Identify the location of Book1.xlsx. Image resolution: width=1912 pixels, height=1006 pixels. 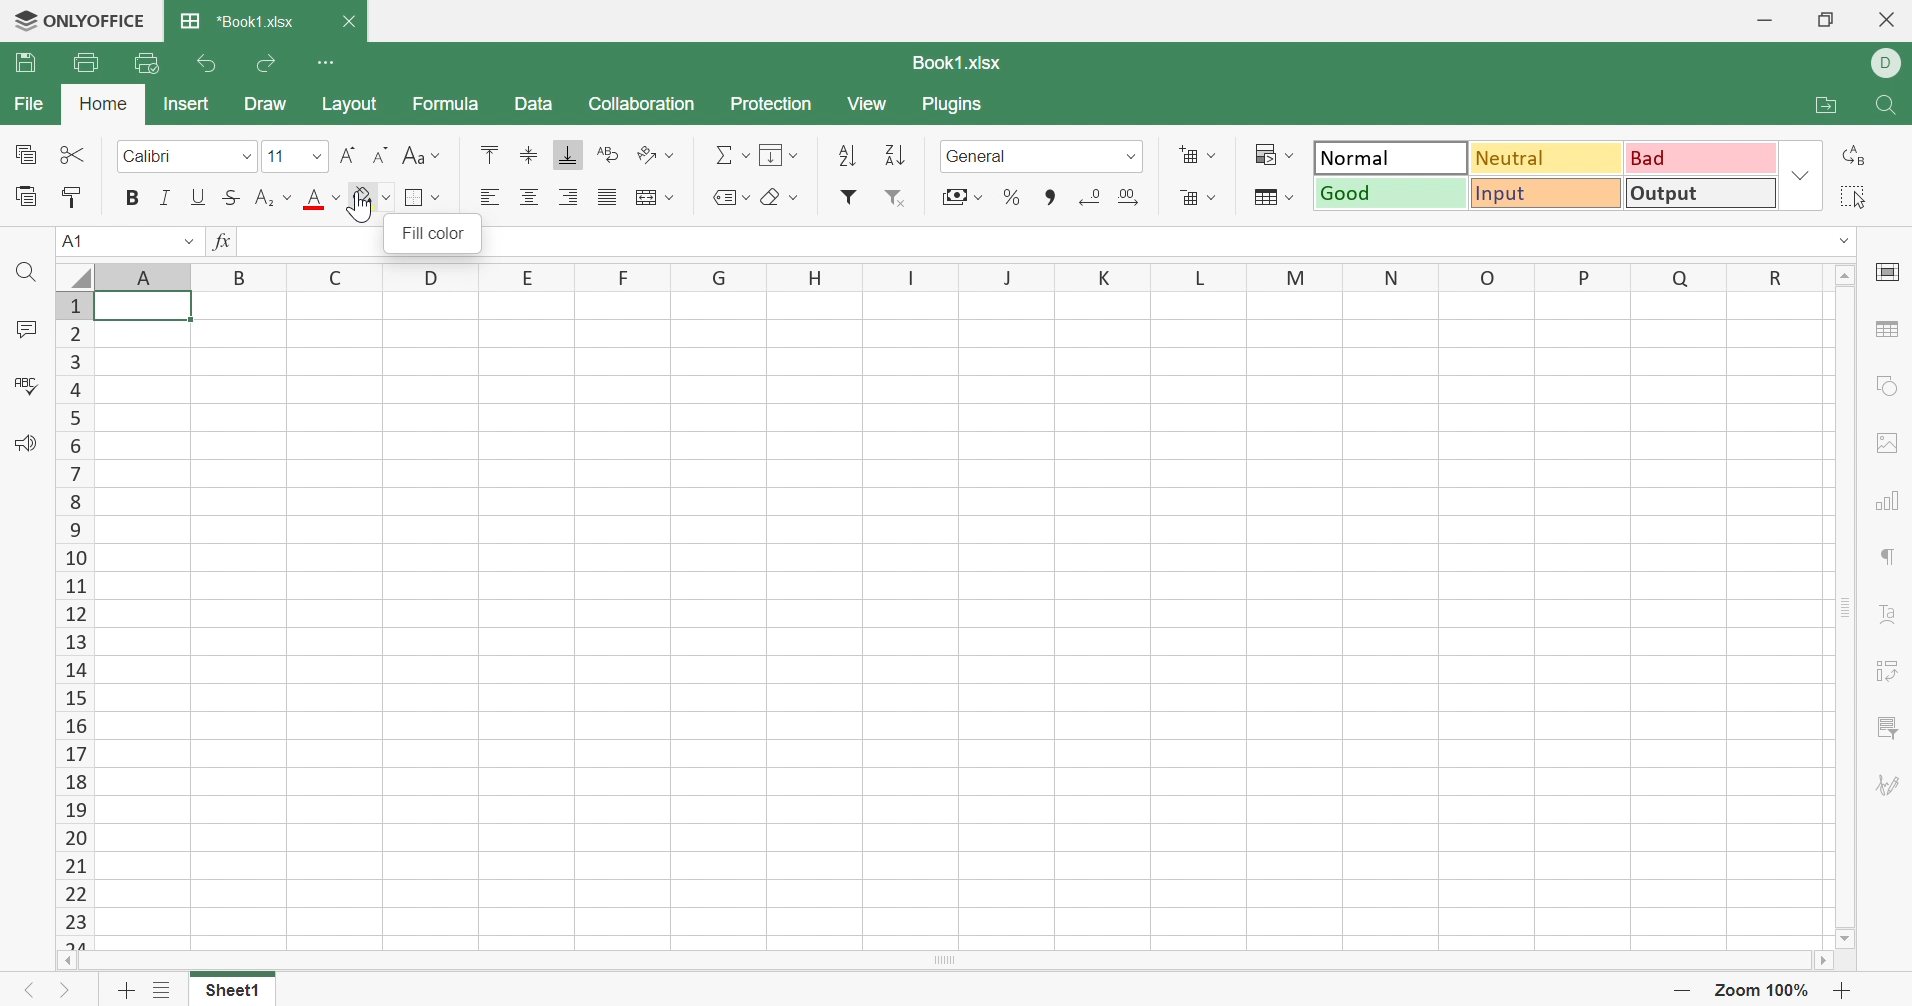
(955, 60).